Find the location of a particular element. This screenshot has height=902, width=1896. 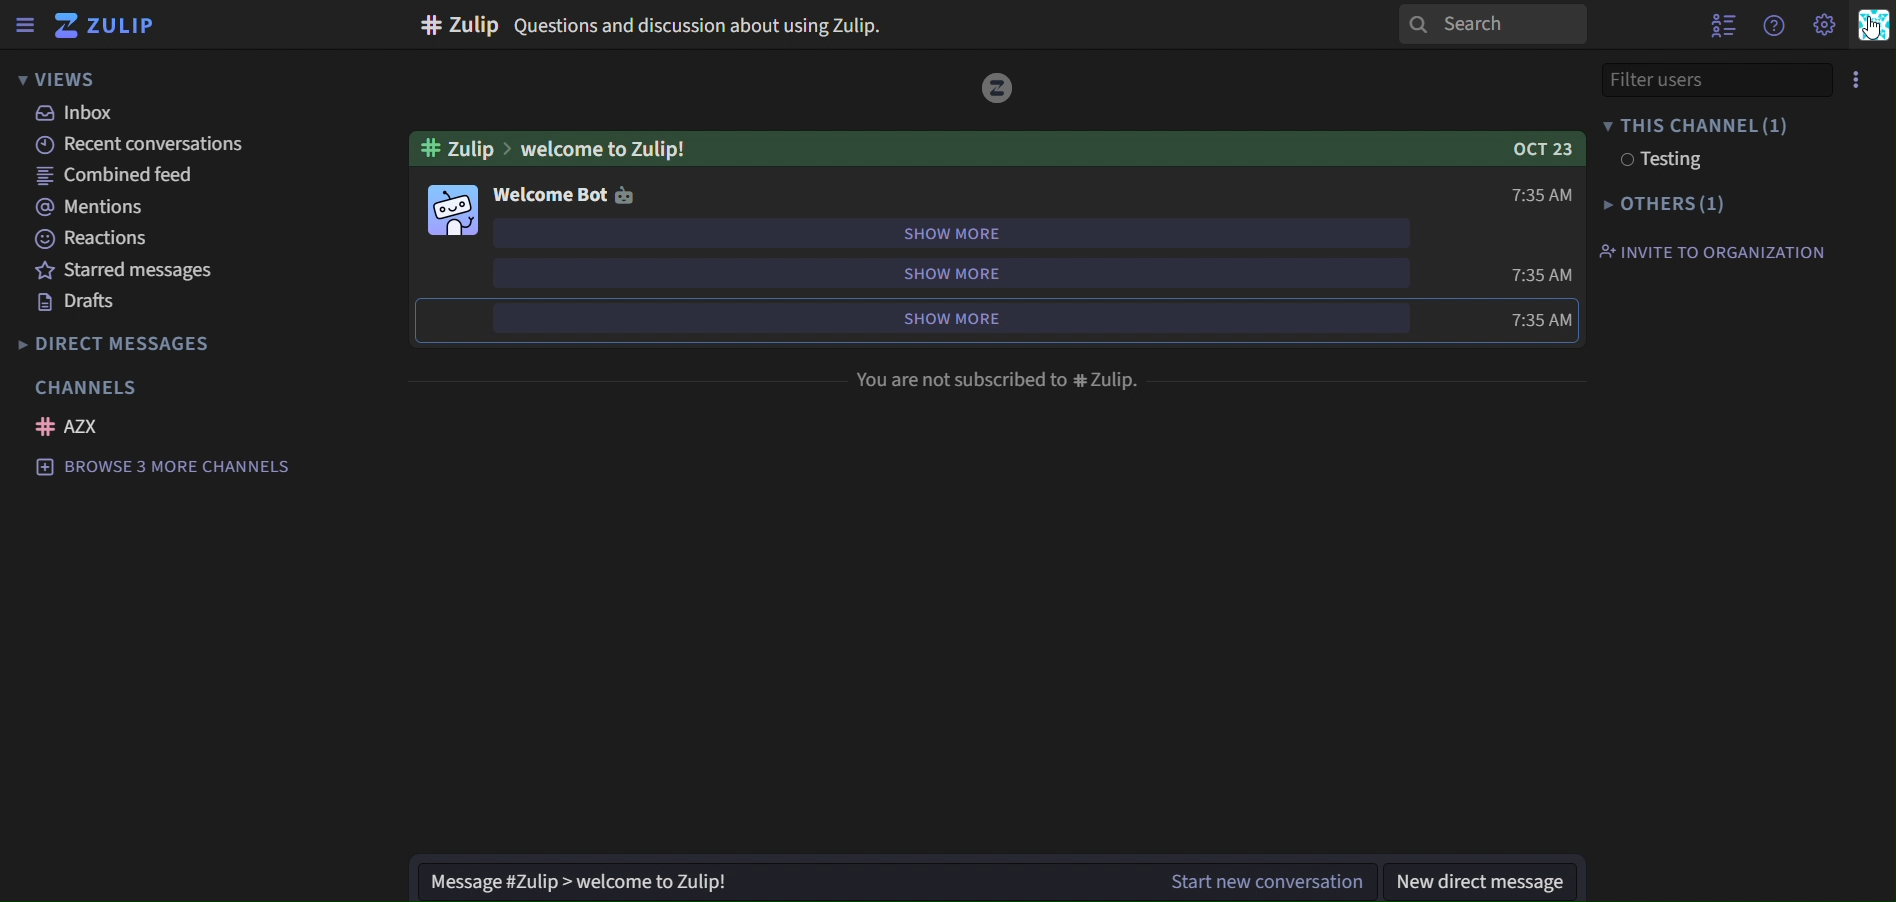

reactions is located at coordinates (100, 240).